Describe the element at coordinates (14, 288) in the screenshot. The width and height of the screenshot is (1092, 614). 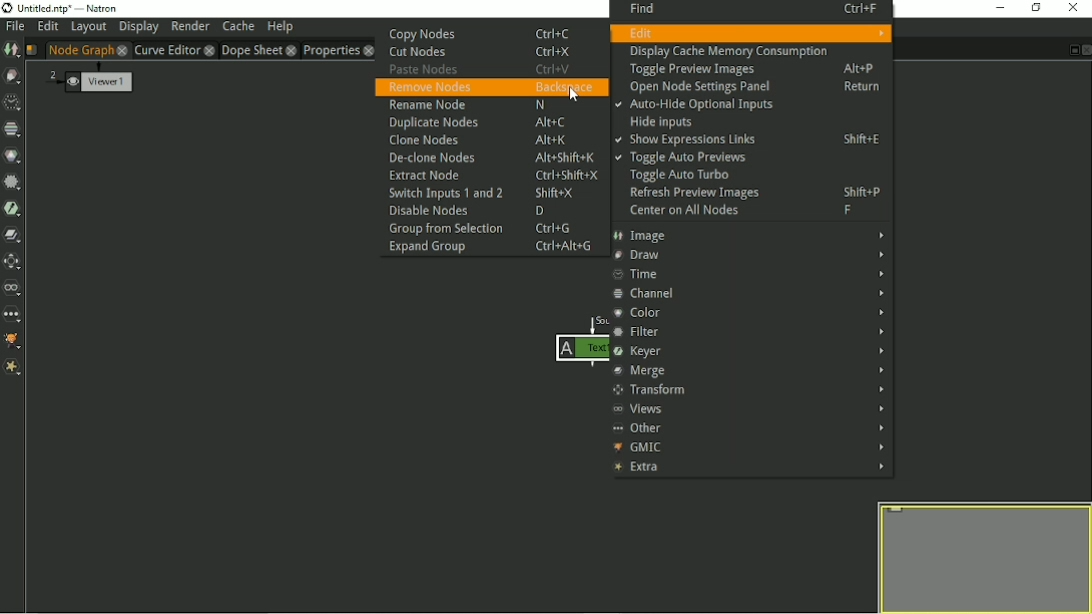
I see `Views` at that location.